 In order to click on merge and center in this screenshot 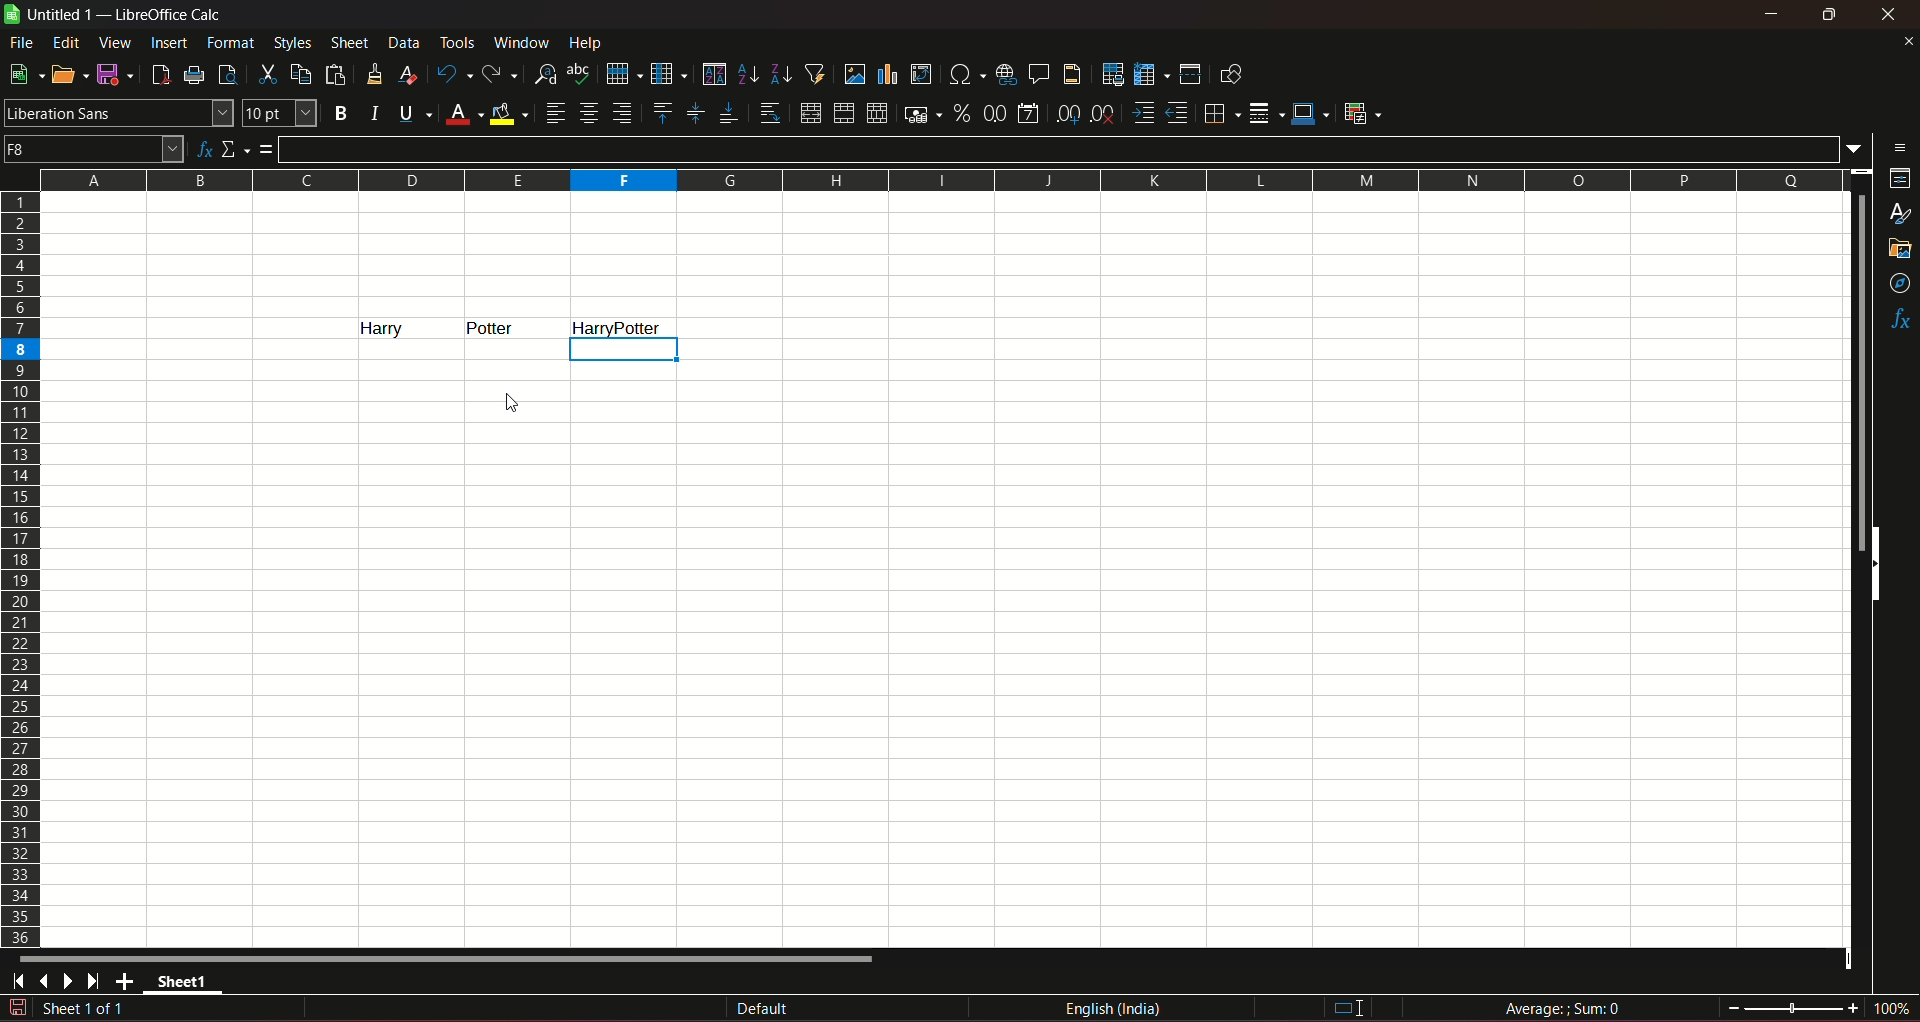, I will do `click(809, 113)`.